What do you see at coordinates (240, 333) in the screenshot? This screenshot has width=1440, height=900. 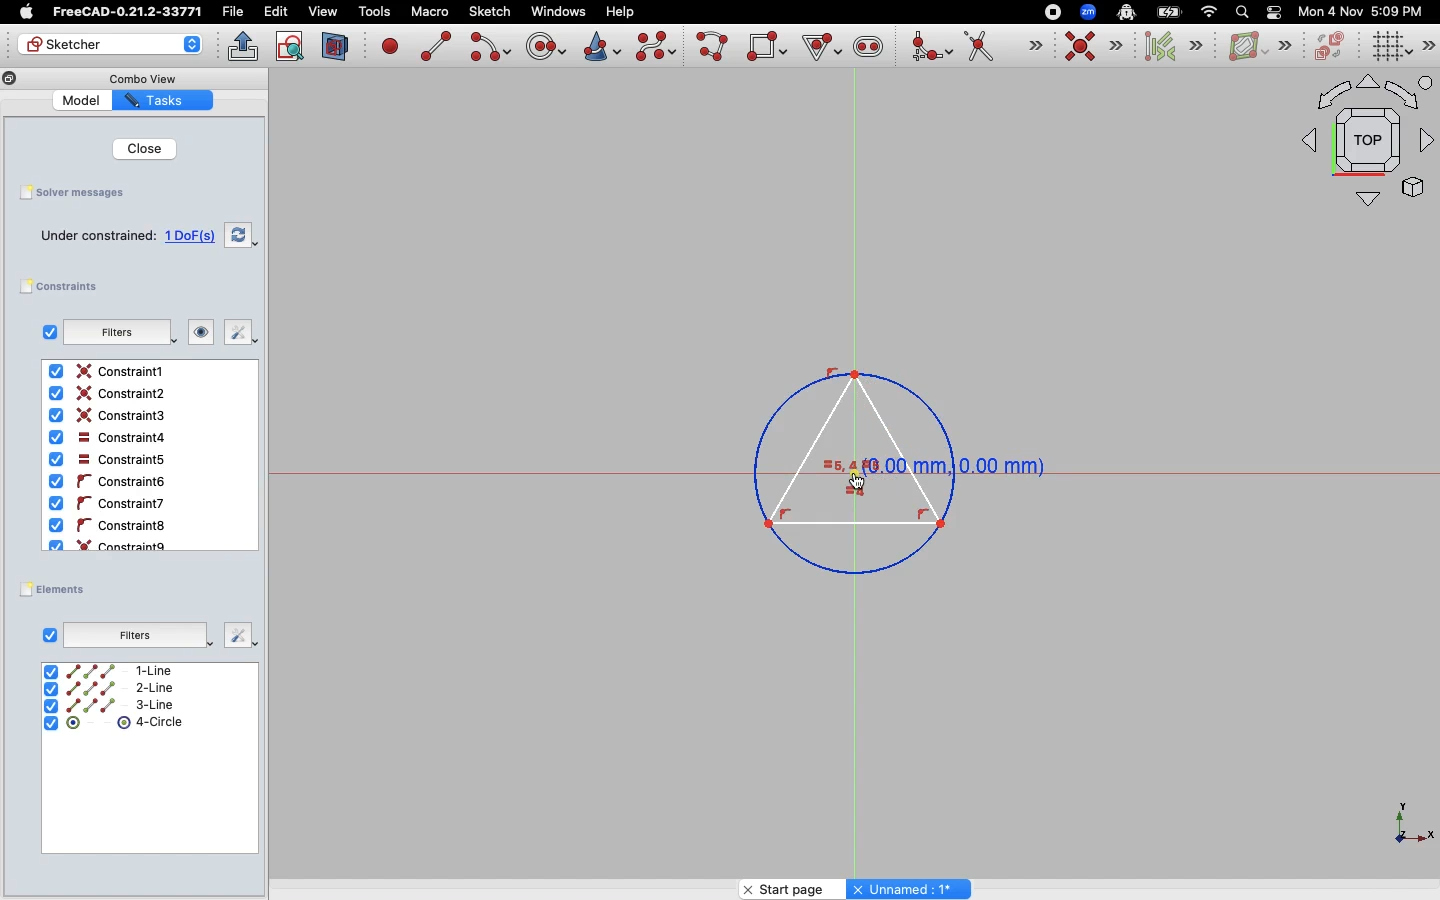 I see `Fix` at bounding box center [240, 333].